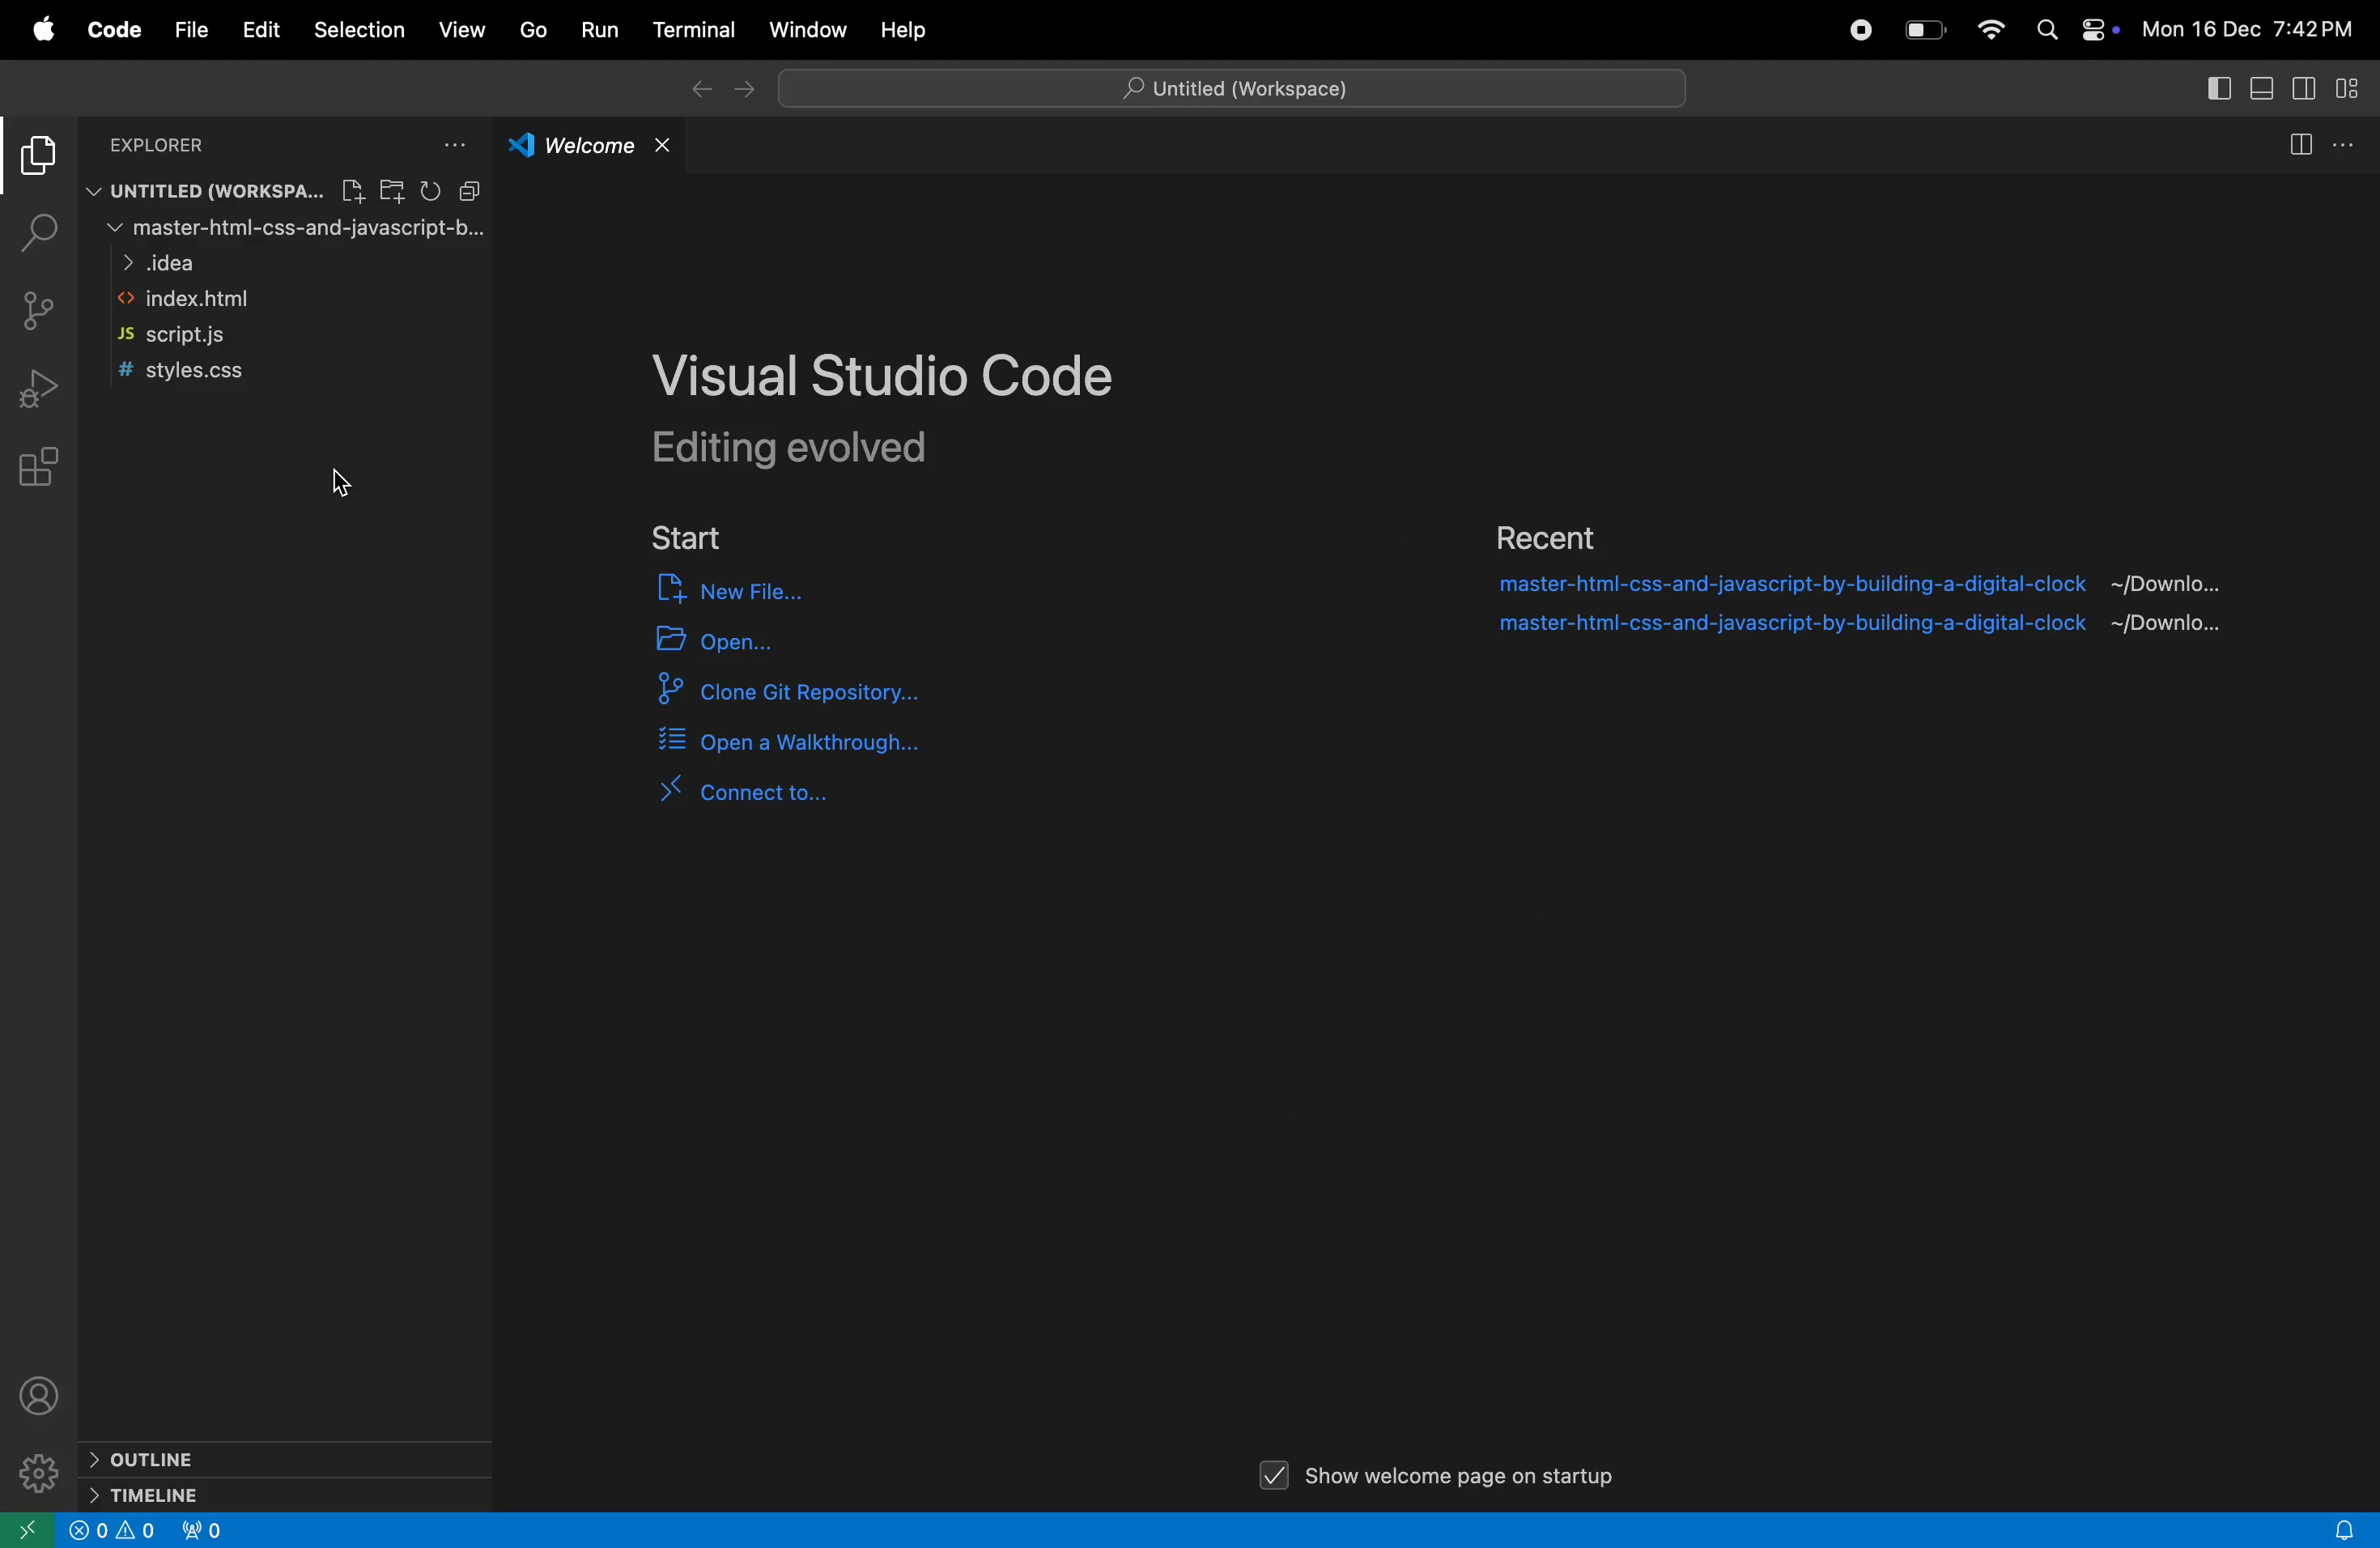 Image resolution: width=2380 pixels, height=1548 pixels. What do you see at coordinates (431, 189) in the screenshot?
I see `refresh` at bounding box center [431, 189].